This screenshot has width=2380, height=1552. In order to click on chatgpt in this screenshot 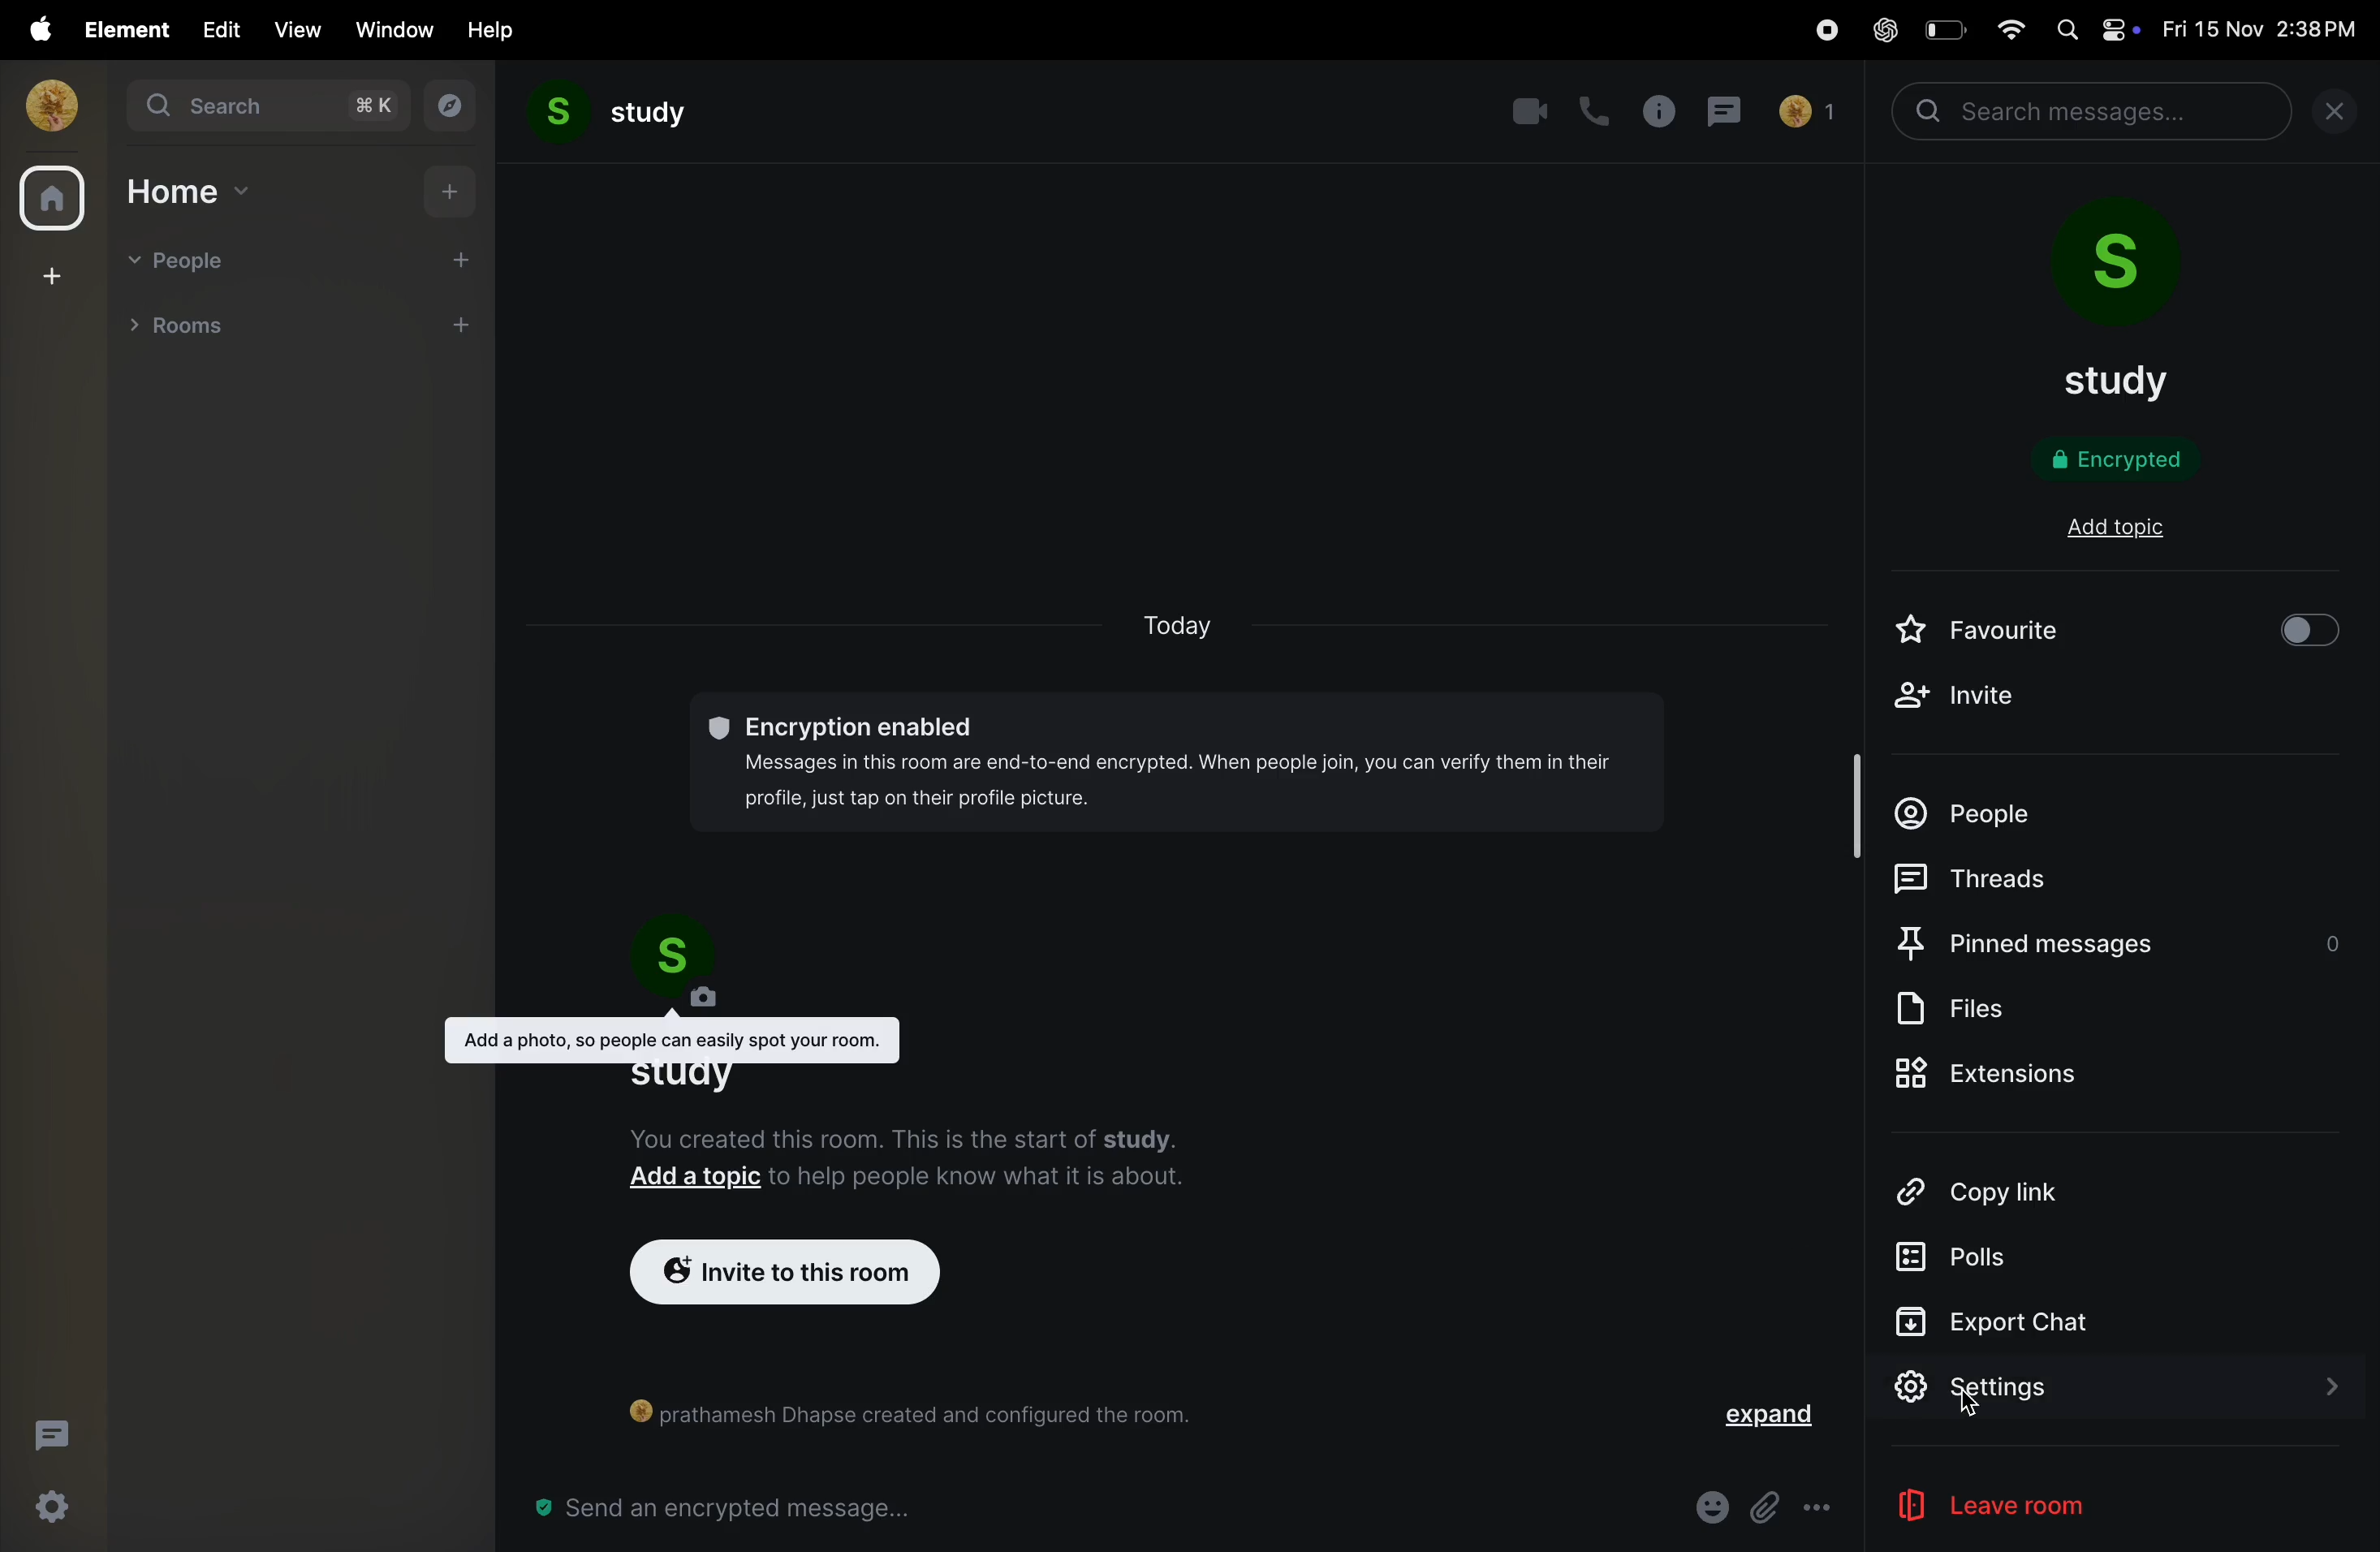, I will do `click(1884, 32)`.